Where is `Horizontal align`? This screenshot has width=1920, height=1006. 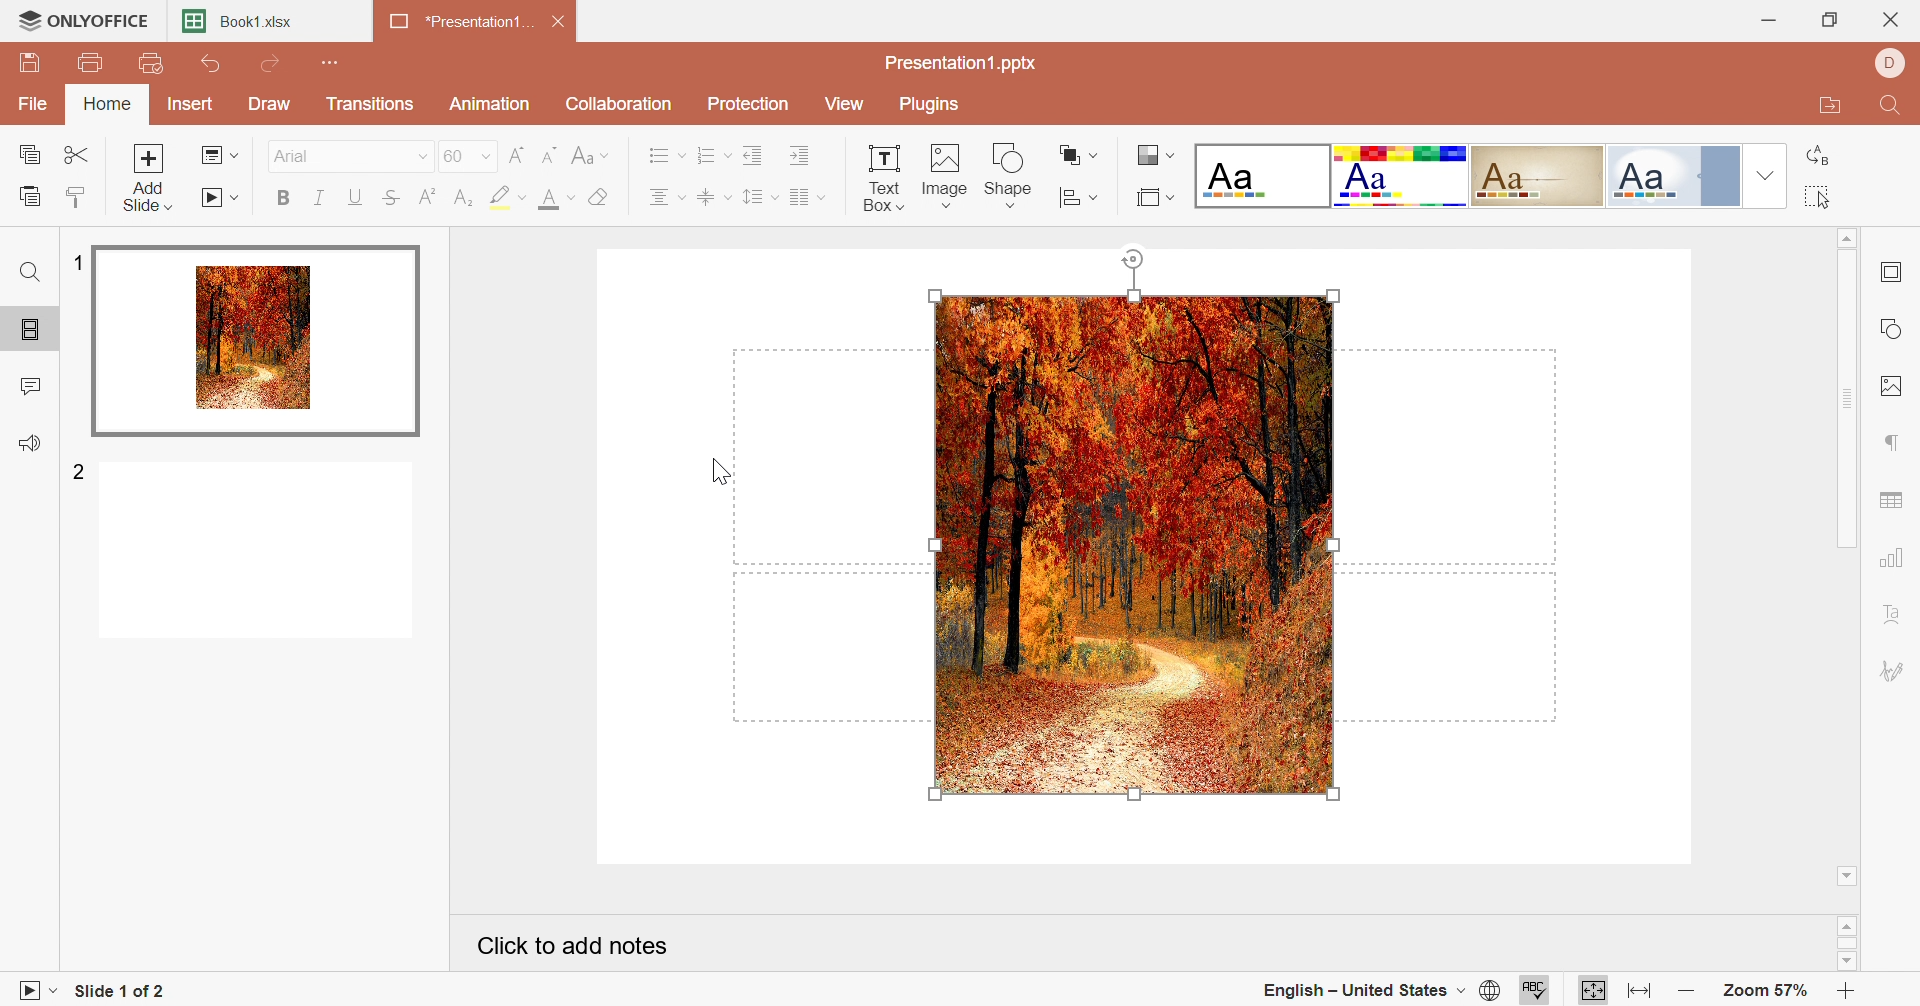
Horizontal align is located at coordinates (667, 196).